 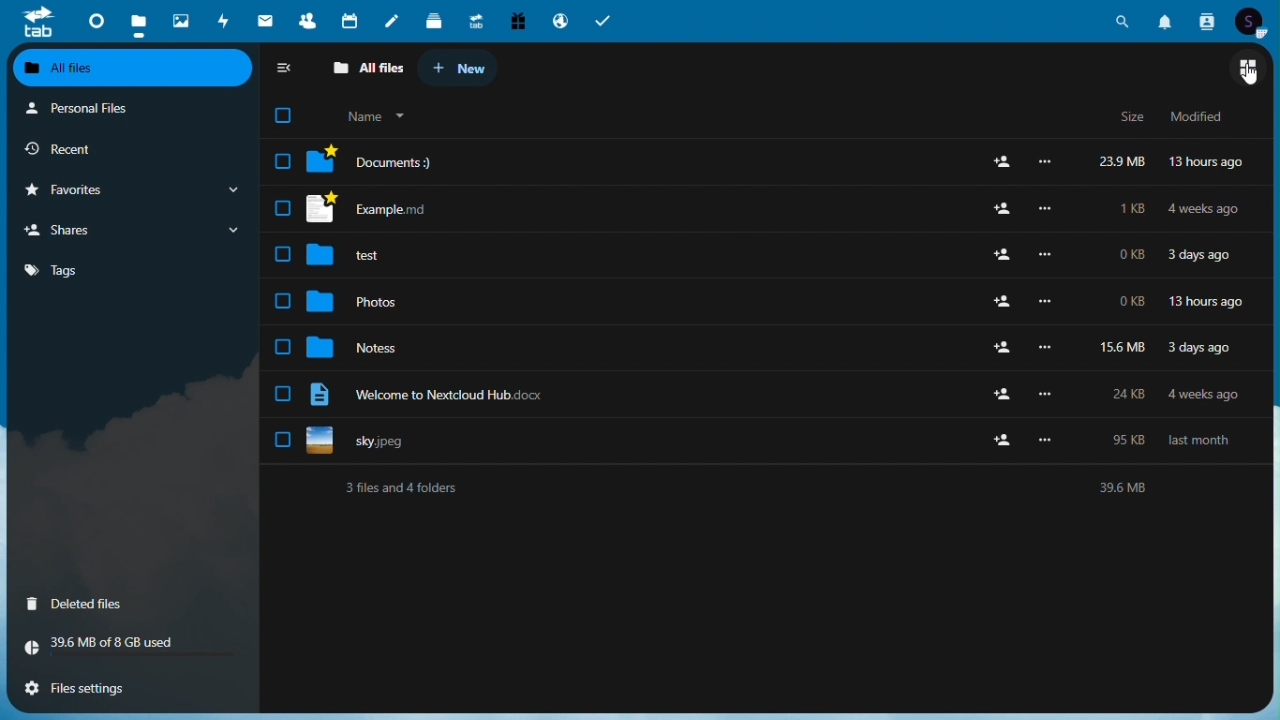 I want to click on add user, so click(x=1000, y=441).